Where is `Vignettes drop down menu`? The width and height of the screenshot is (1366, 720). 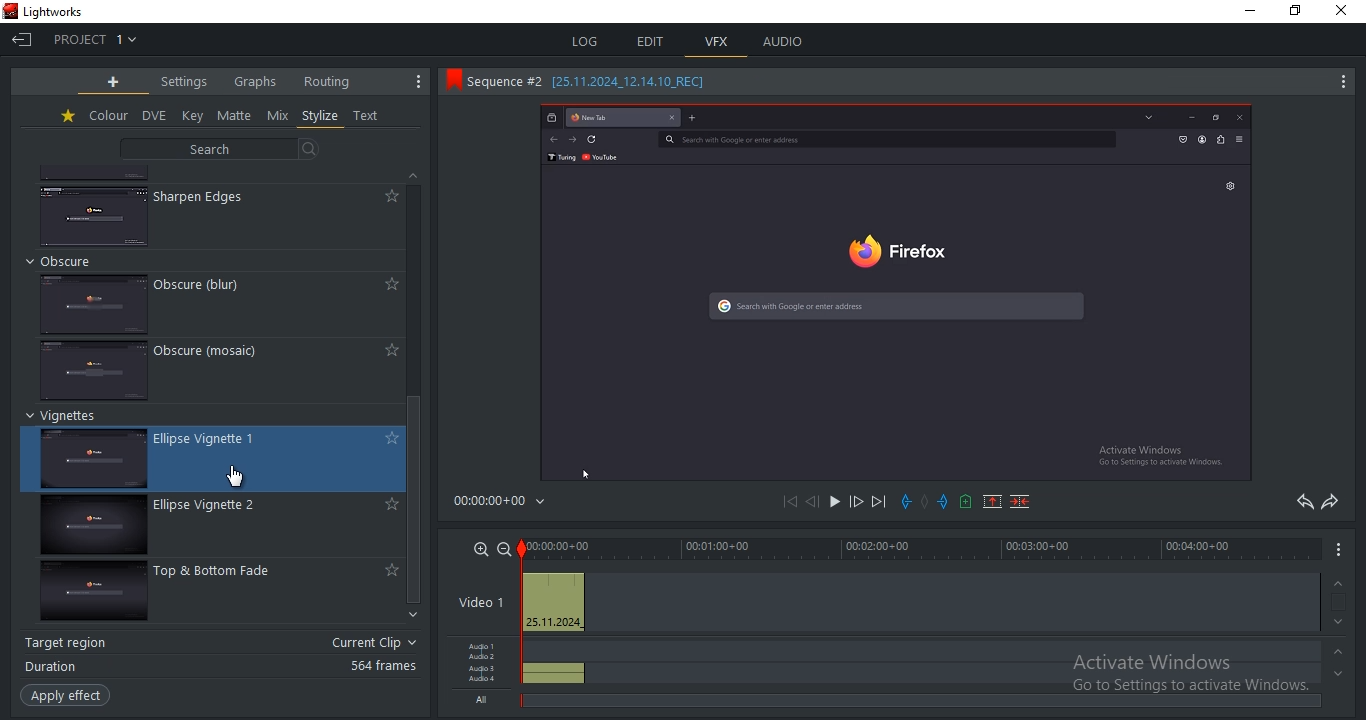
Vignettes drop down menu is located at coordinates (66, 417).